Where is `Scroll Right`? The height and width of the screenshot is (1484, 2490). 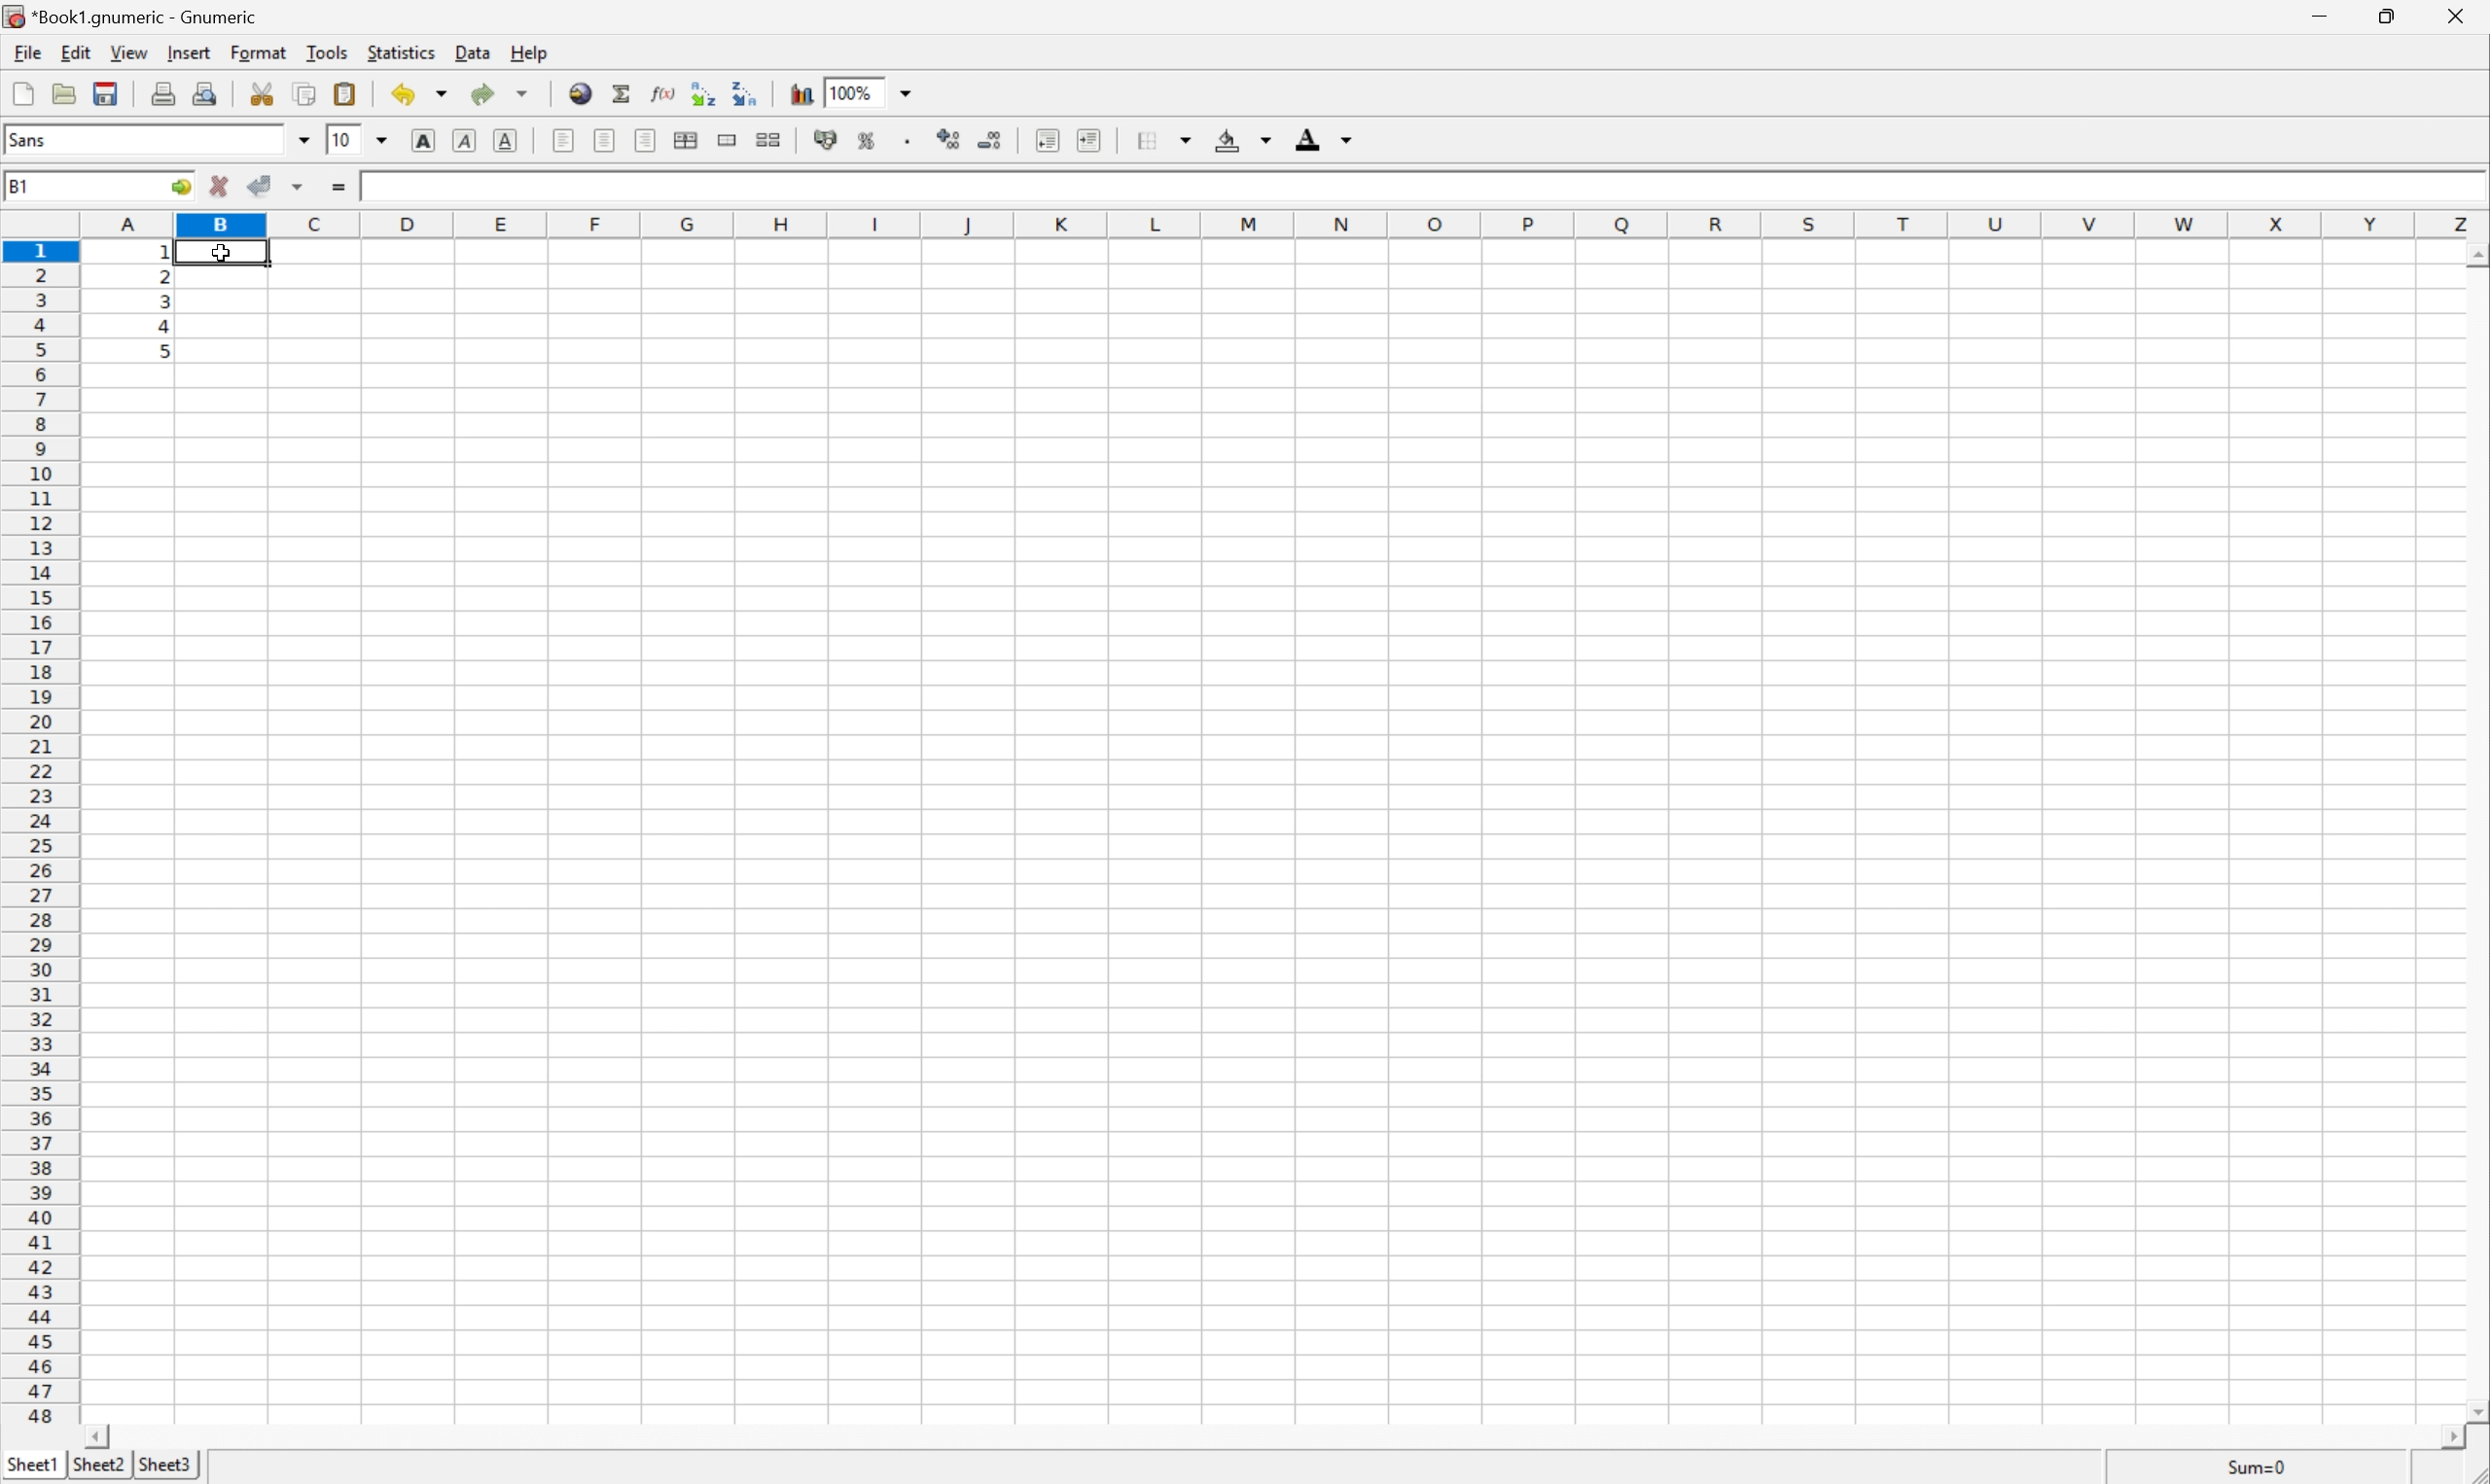 Scroll Right is located at coordinates (2439, 1436).